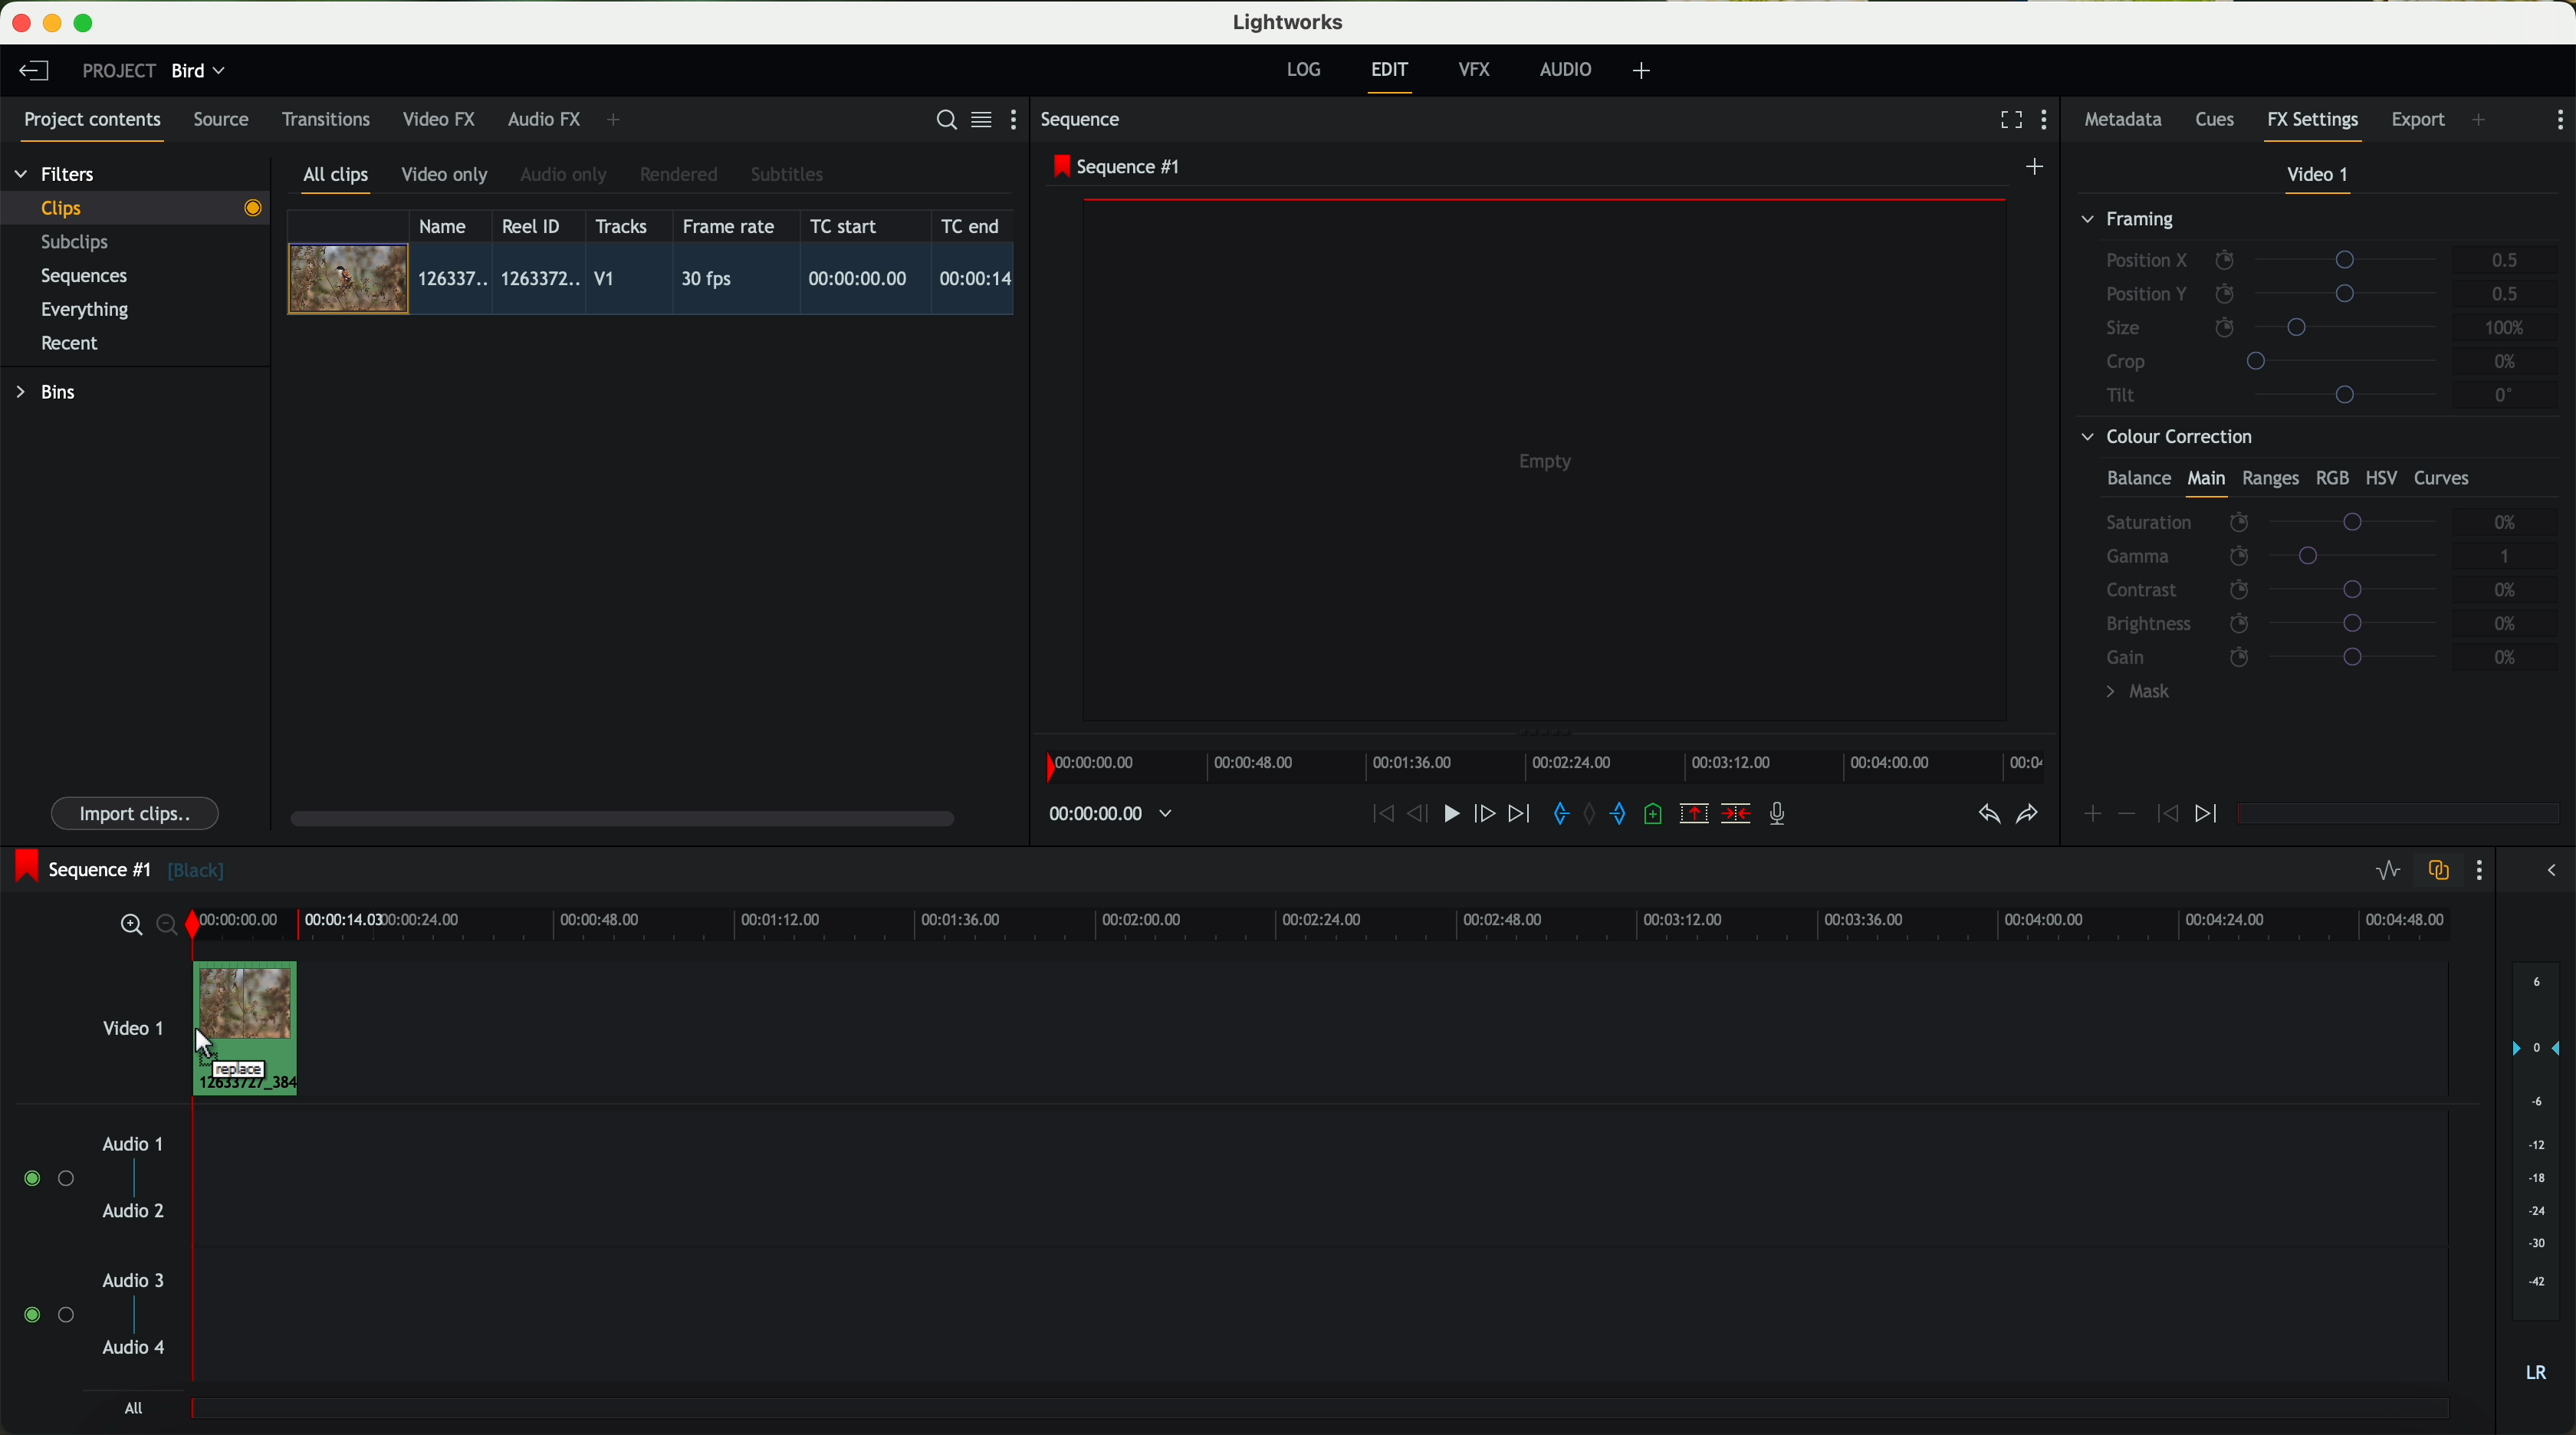 This screenshot has width=2576, height=1435. What do you see at coordinates (21, 23) in the screenshot?
I see `close program` at bounding box center [21, 23].